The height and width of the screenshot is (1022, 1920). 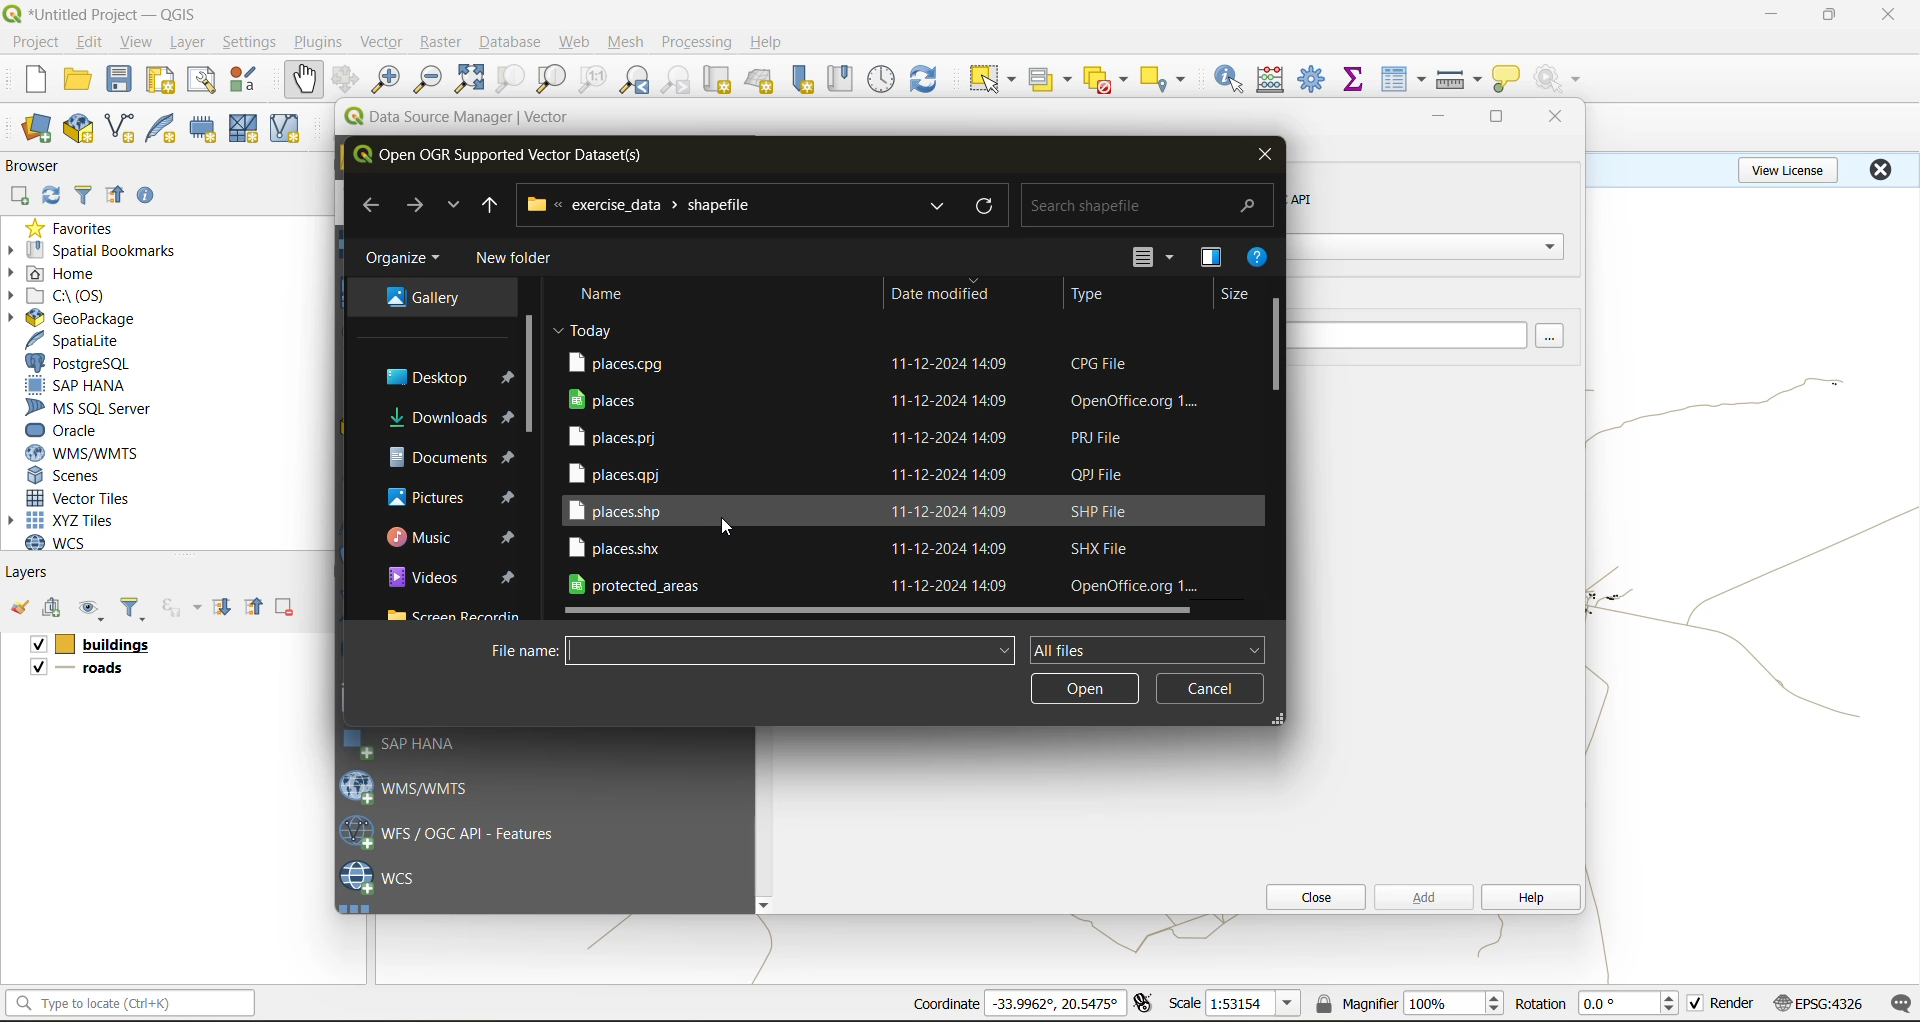 What do you see at coordinates (1357, 80) in the screenshot?
I see `statistical summary` at bounding box center [1357, 80].